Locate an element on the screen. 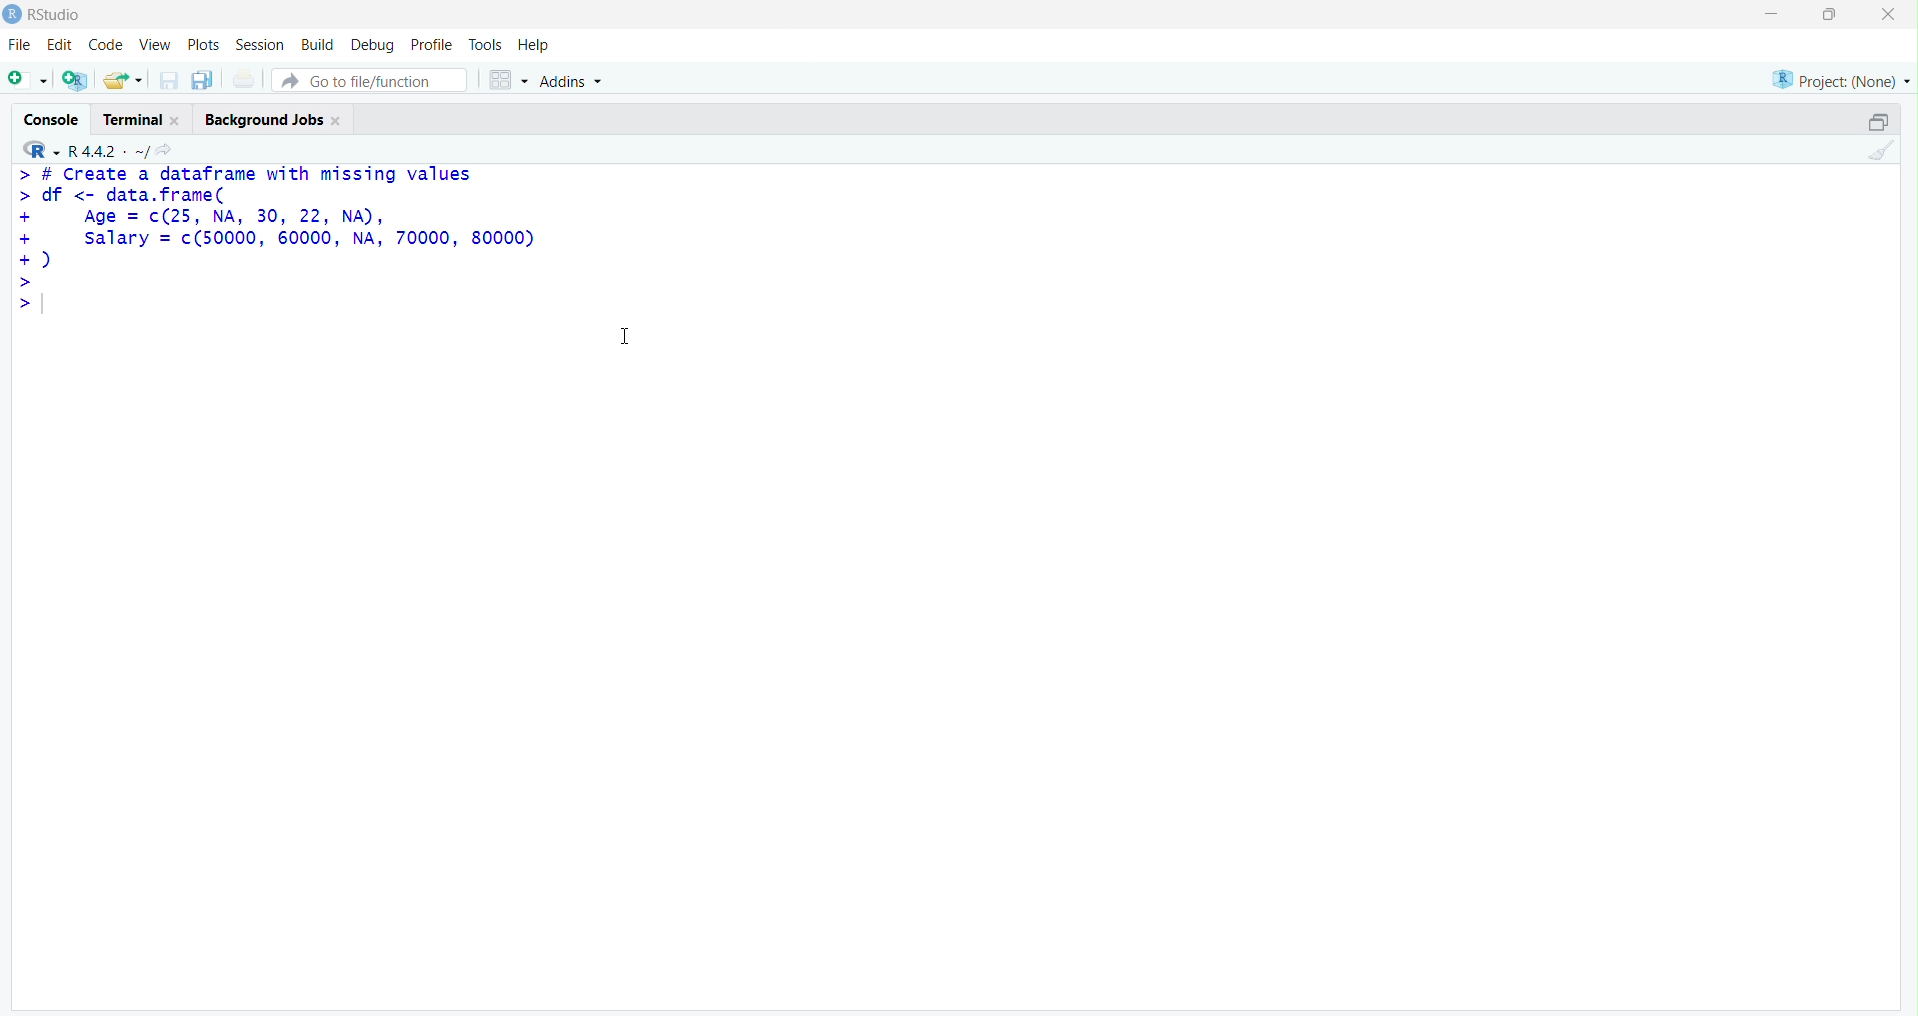 The width and height of the screenshot is (1918, 1016). Addins is located at coordinates (571, 78).